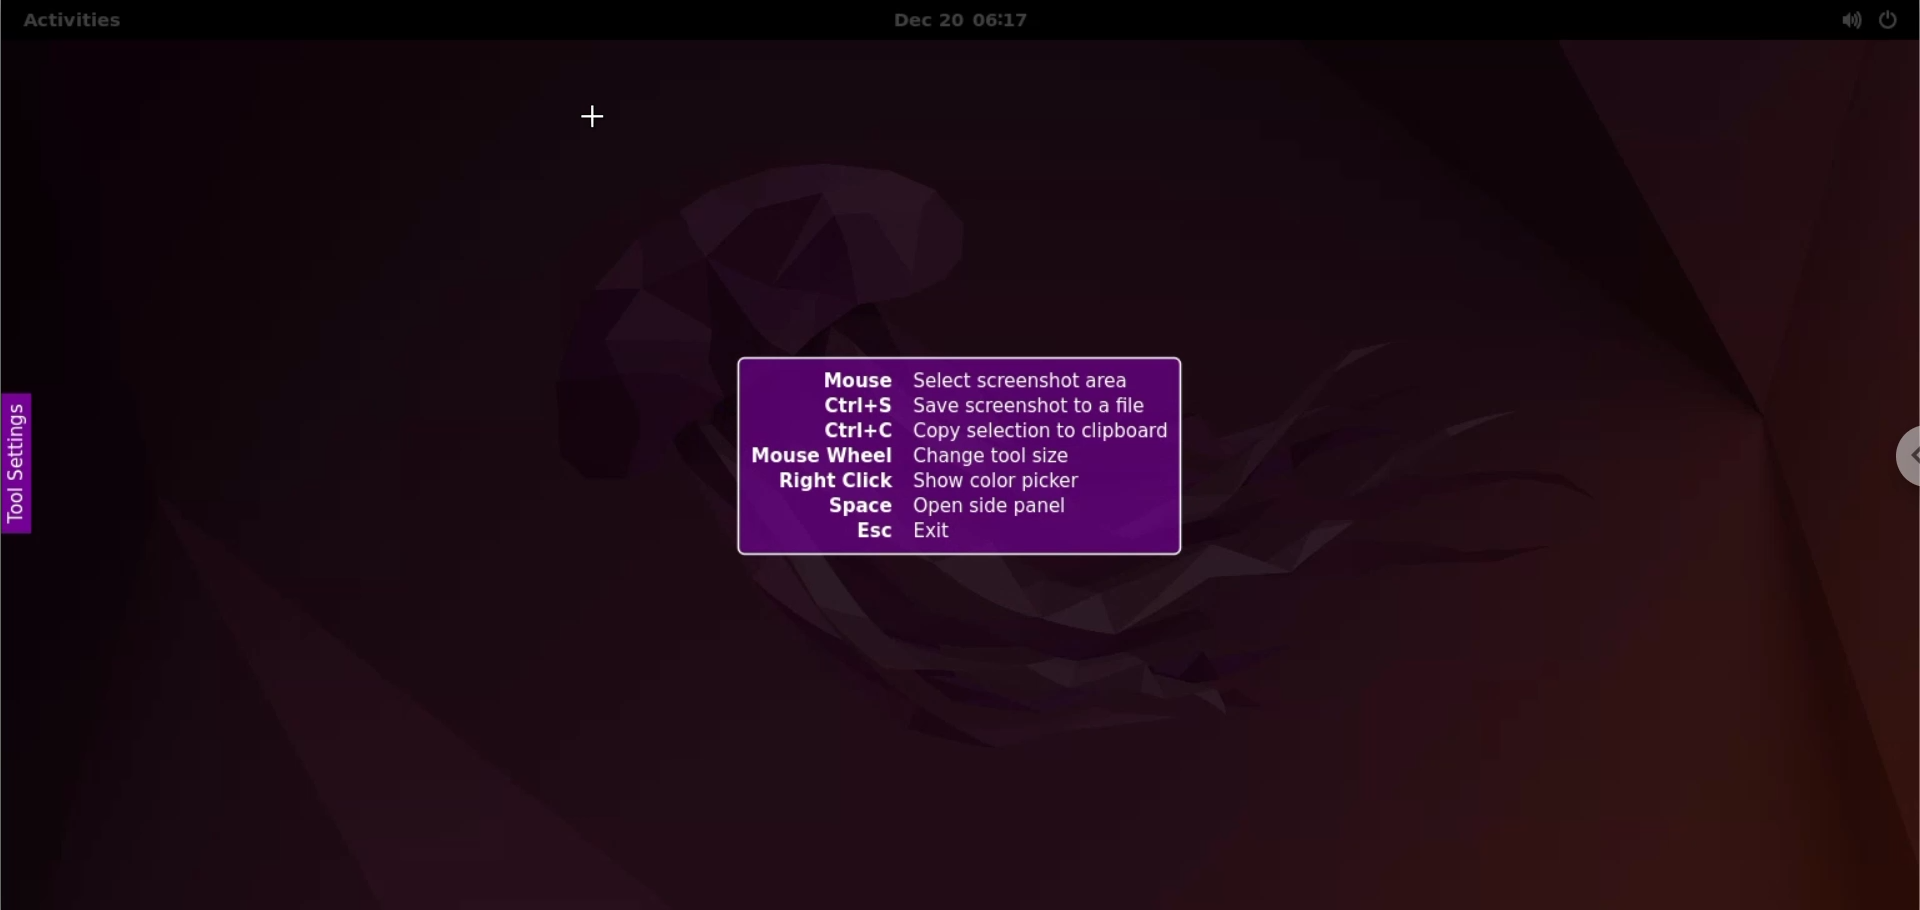 This screenshot has height=910, width=1920. Describe the element at coordinates (953, 456) in the screenshot. I see `Mouse Select screenshot area Ctrl+S Save screenshot to a file Ctrl+C Copy selection to clipboard Mouse Wheel Change tool size Right Click Show color picker Space Open side panel Esc Exit` at that location.